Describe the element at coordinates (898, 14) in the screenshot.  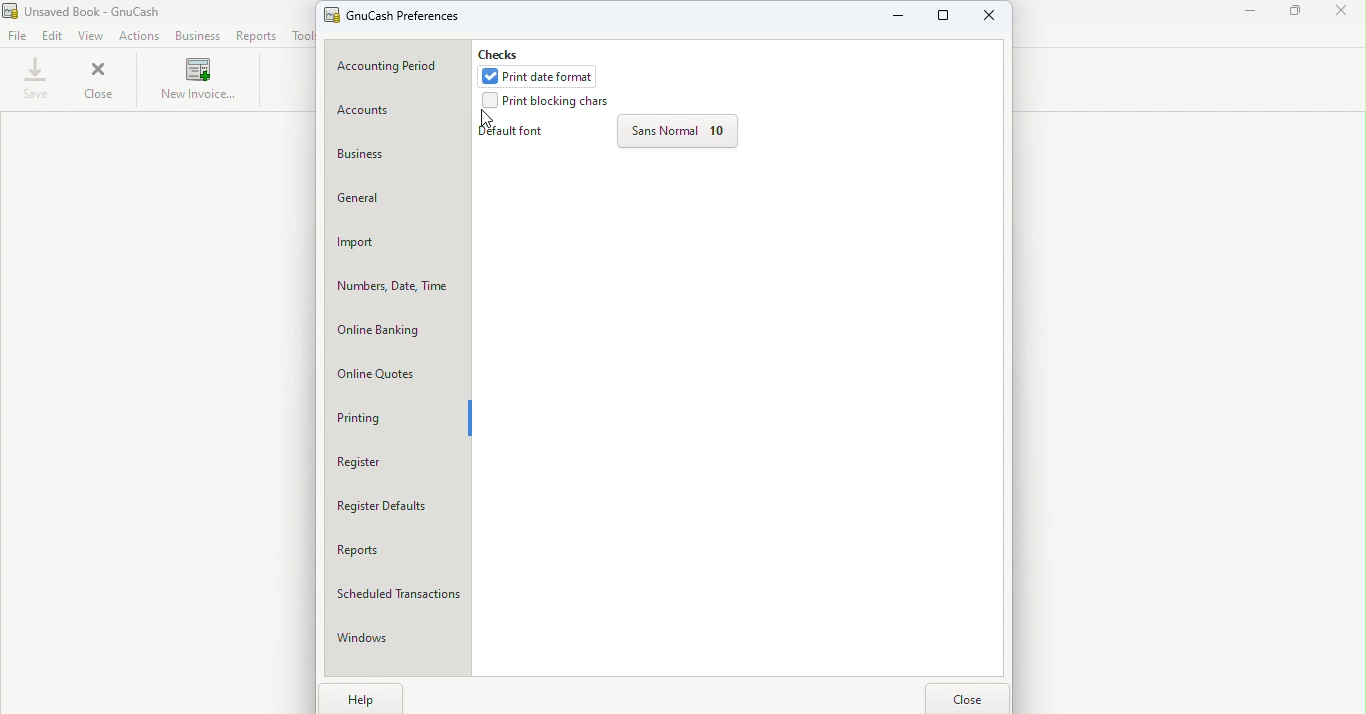
I see `Minimize` at that location.